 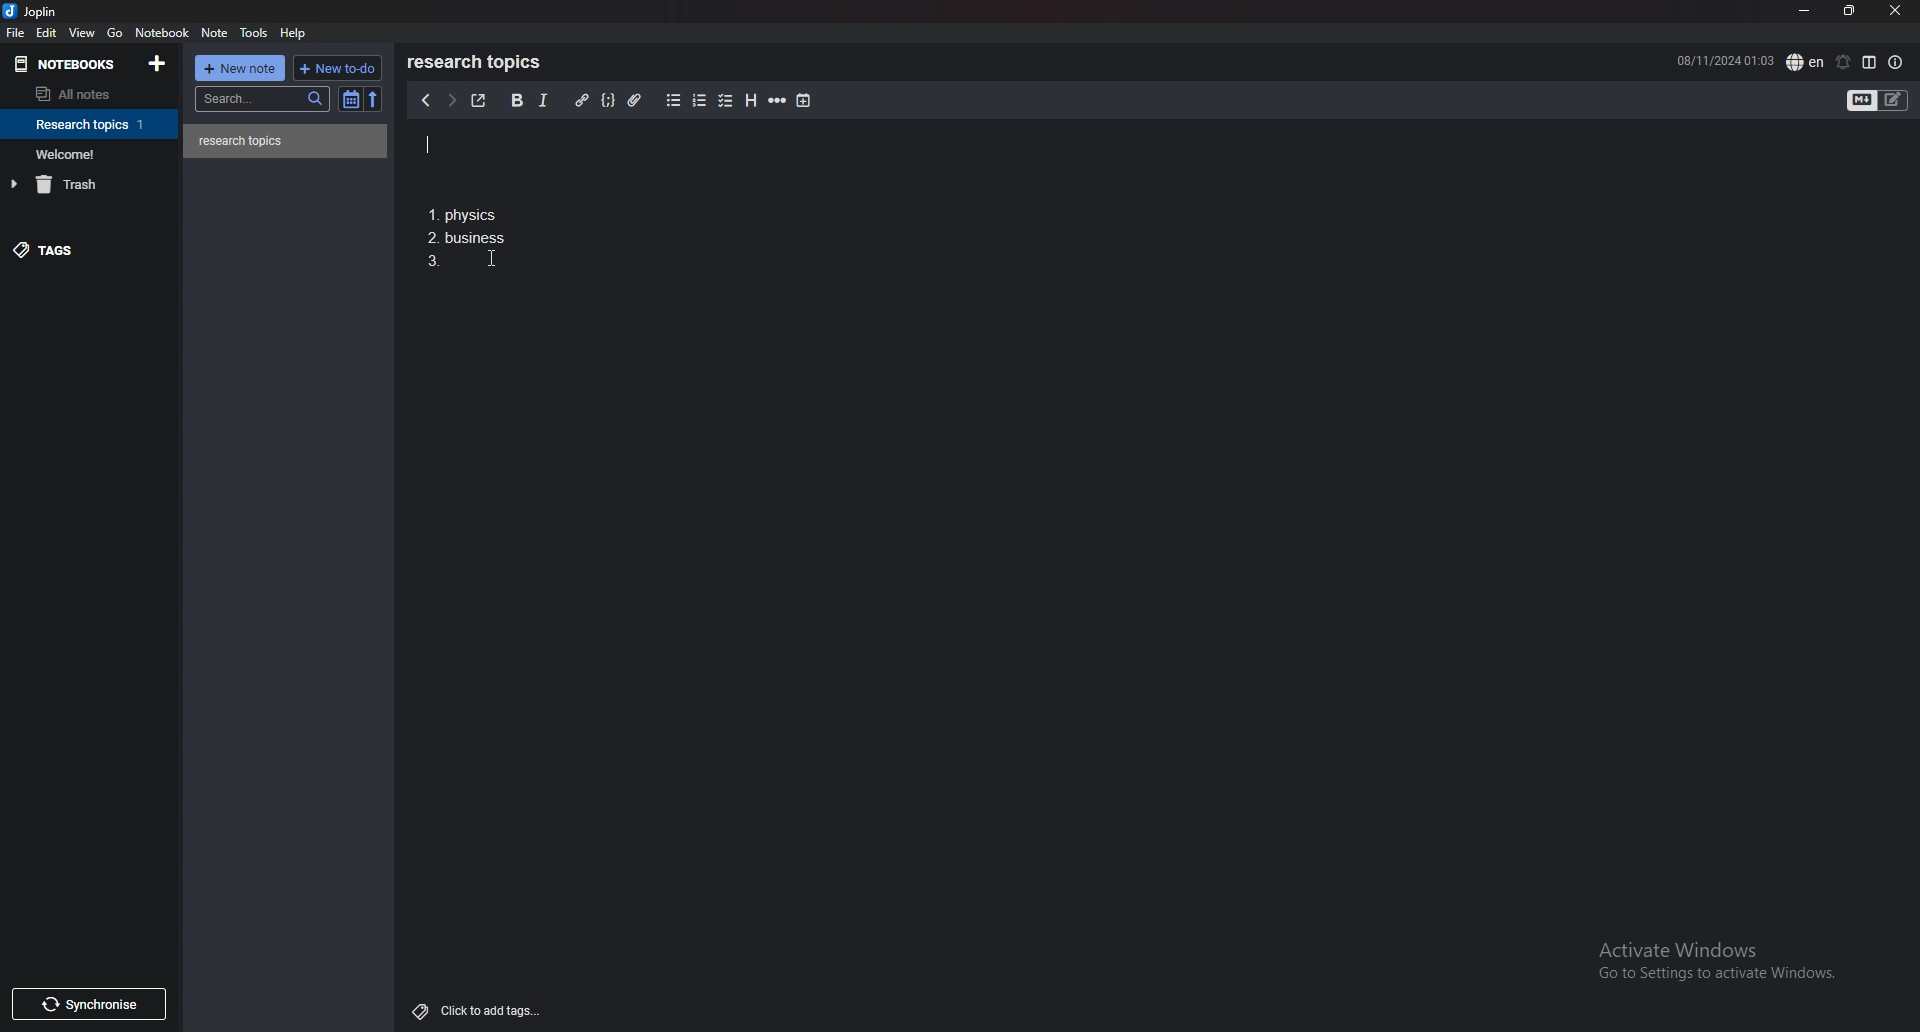 What do you see at coordinates (477, 101) in the screenshot?
I see `toggle external editor` at bounding box center [477, 101].